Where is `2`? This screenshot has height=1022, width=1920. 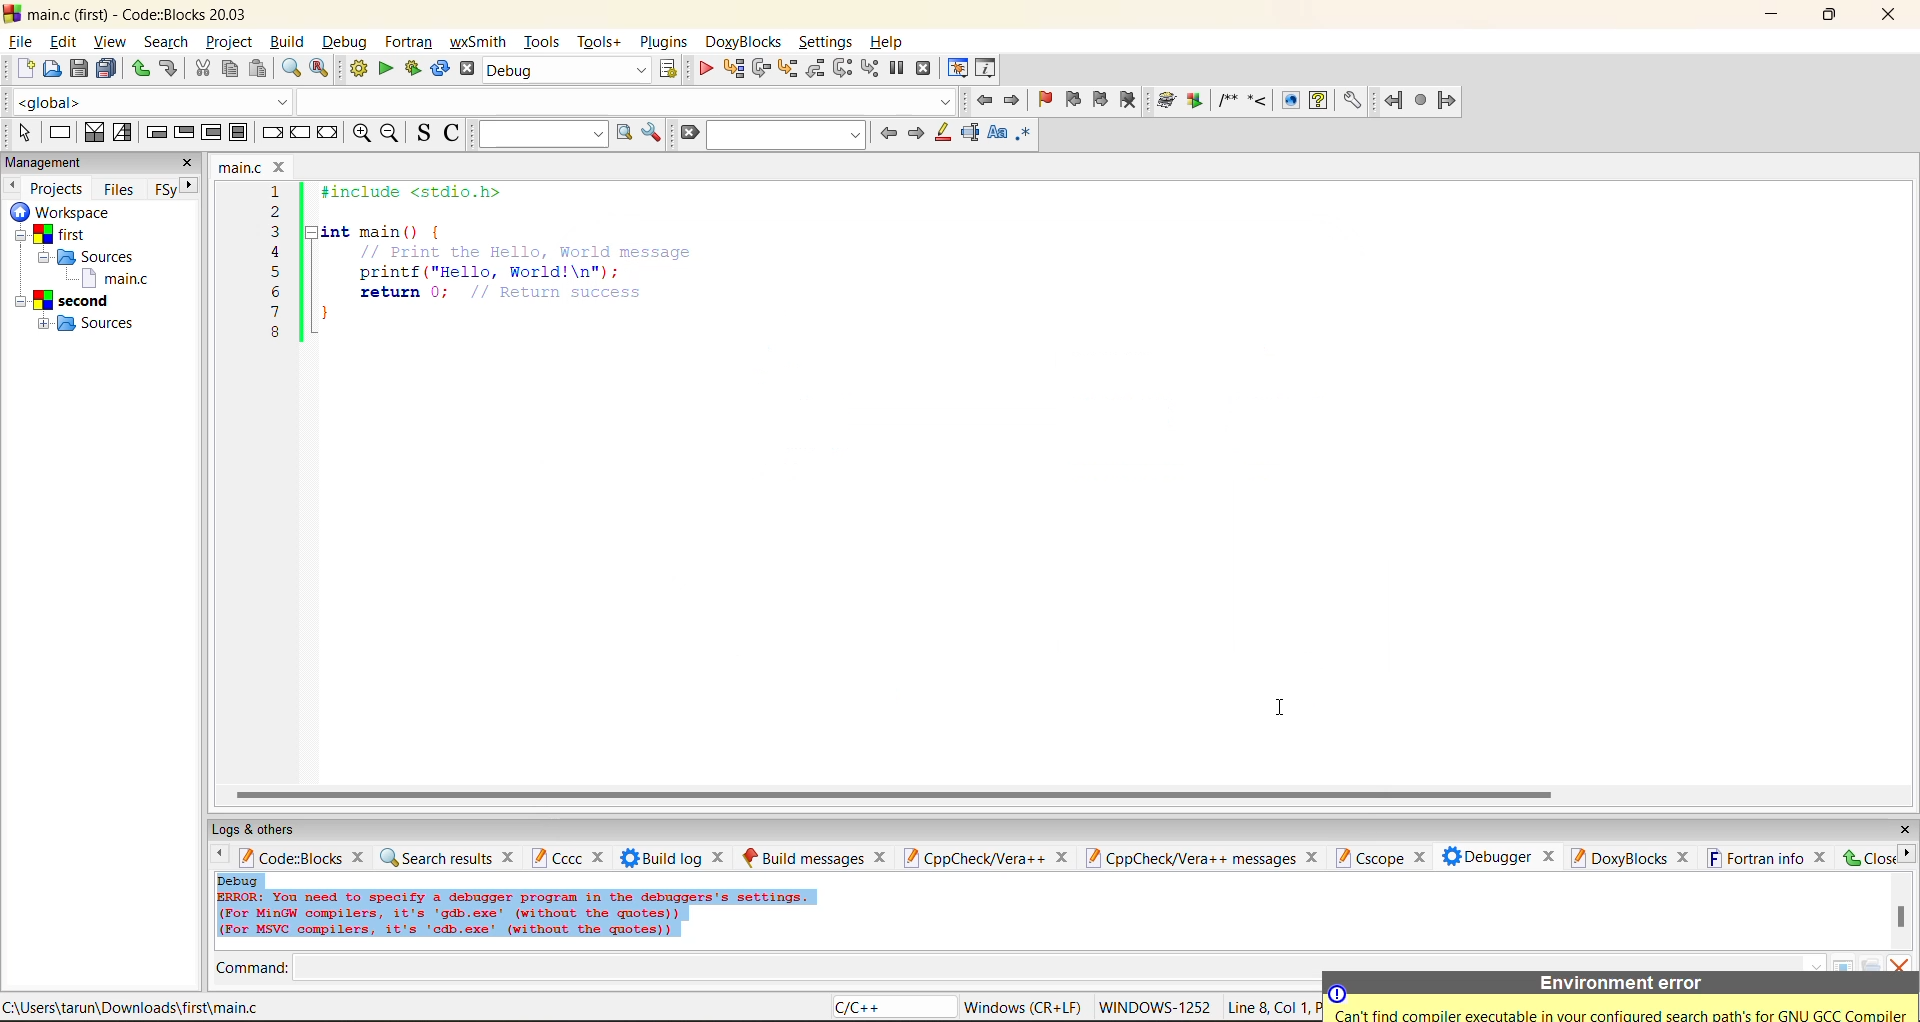 2 is located at coordinates (276, 212).